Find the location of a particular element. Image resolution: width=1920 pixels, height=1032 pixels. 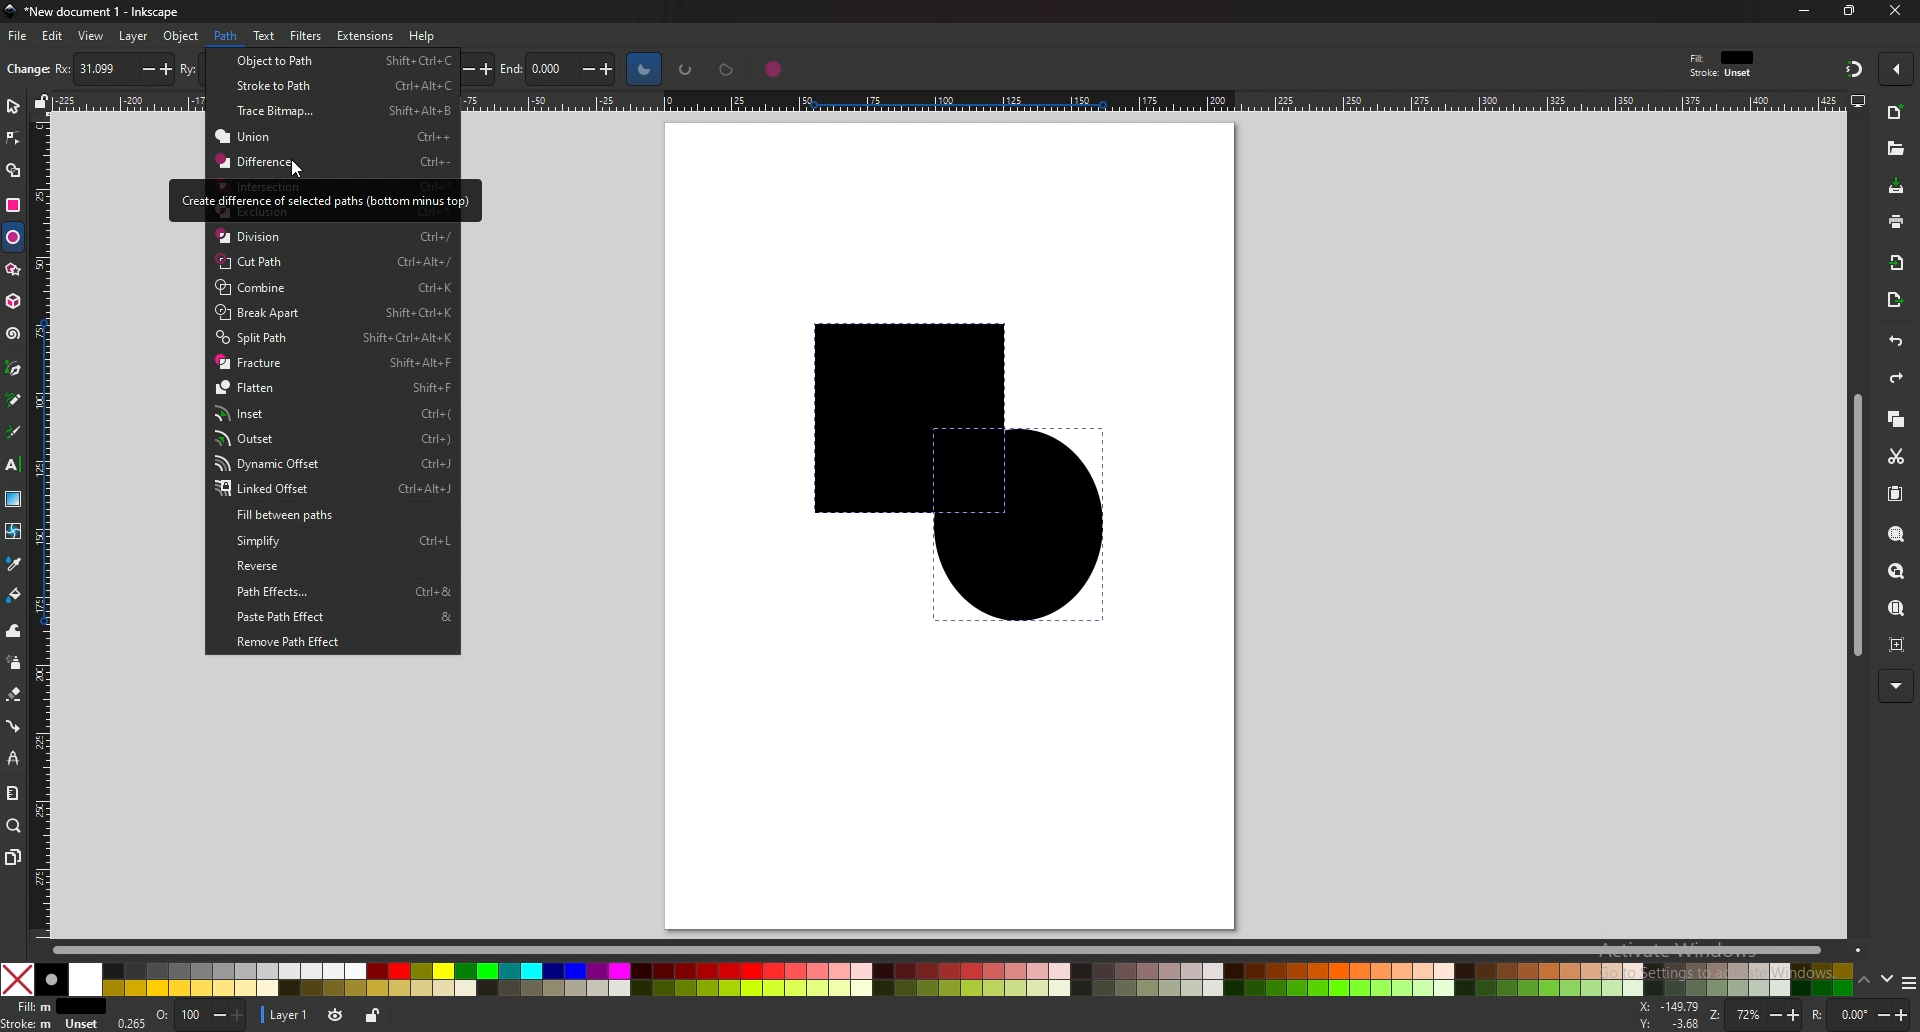

print is located at coordinates (1896, 221).